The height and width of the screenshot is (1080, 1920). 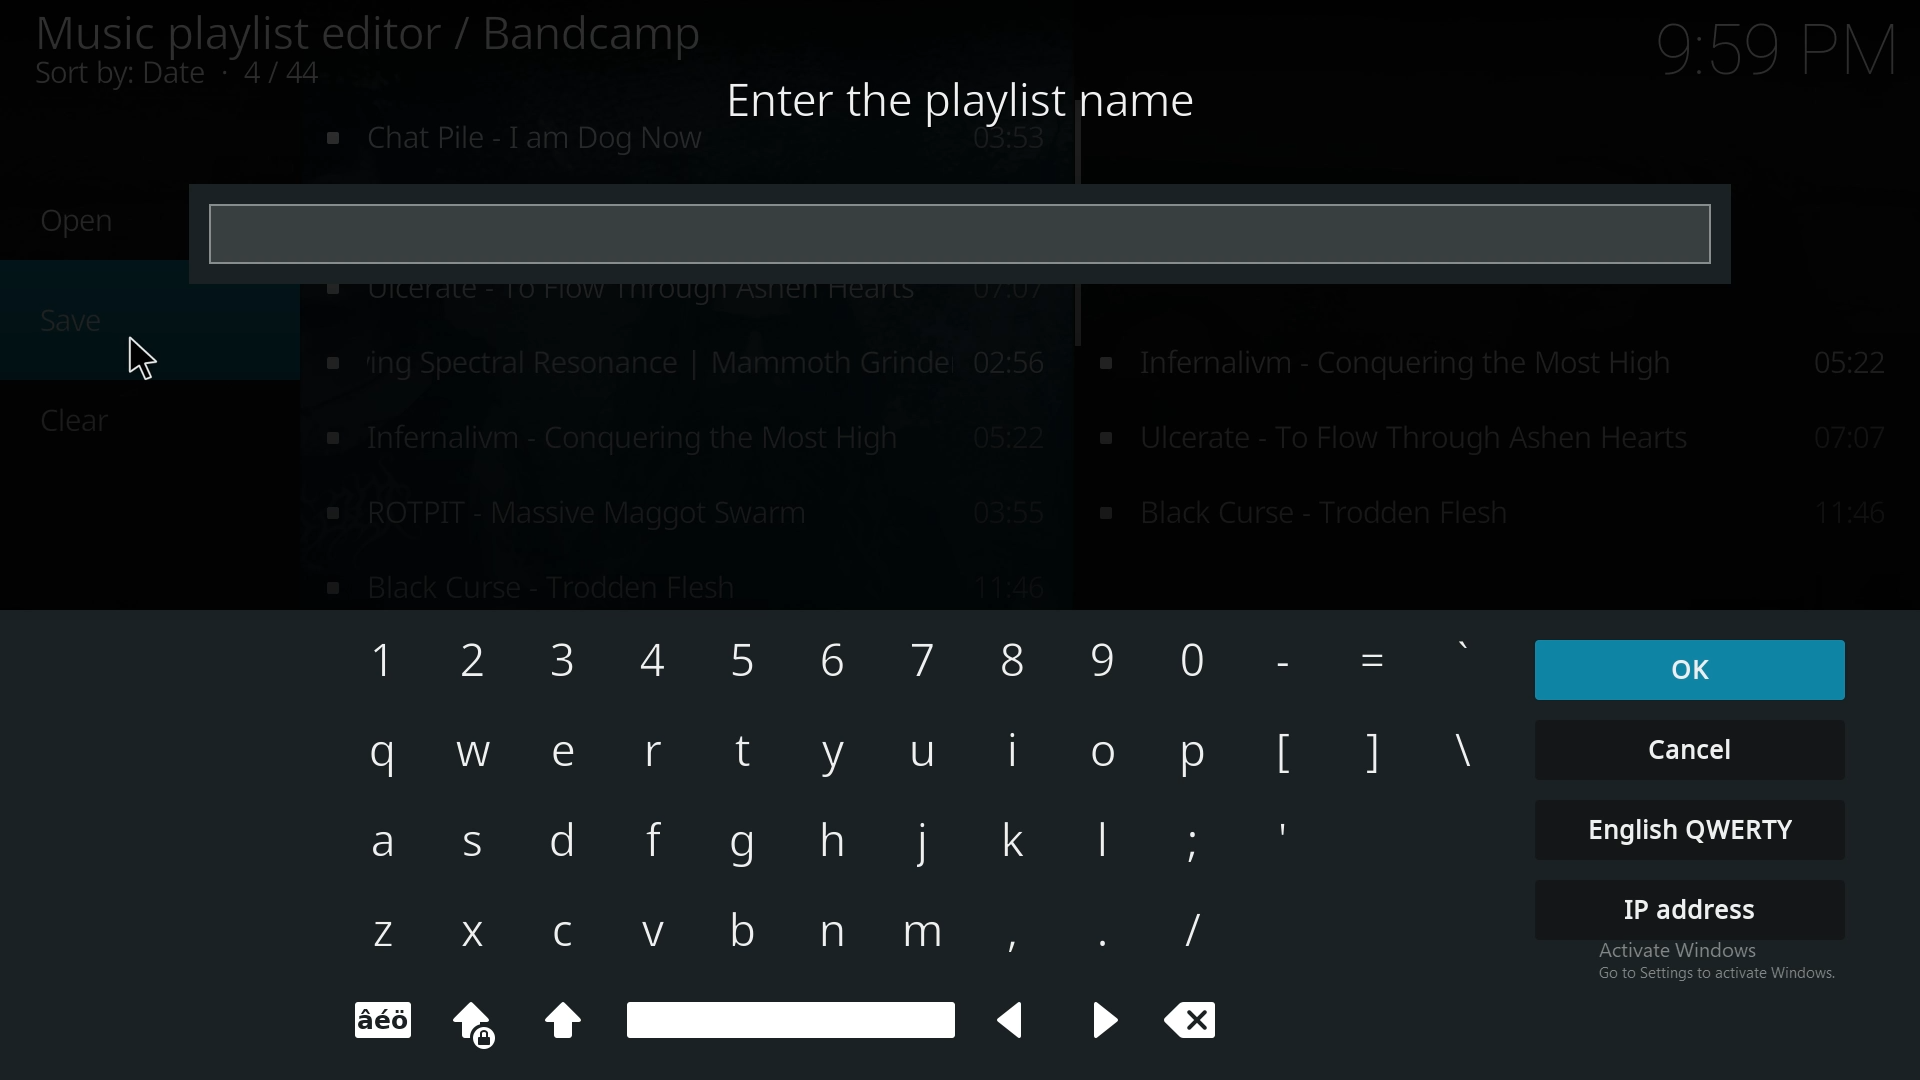 I want to click on keyboard input, so click(x=381, y=939).